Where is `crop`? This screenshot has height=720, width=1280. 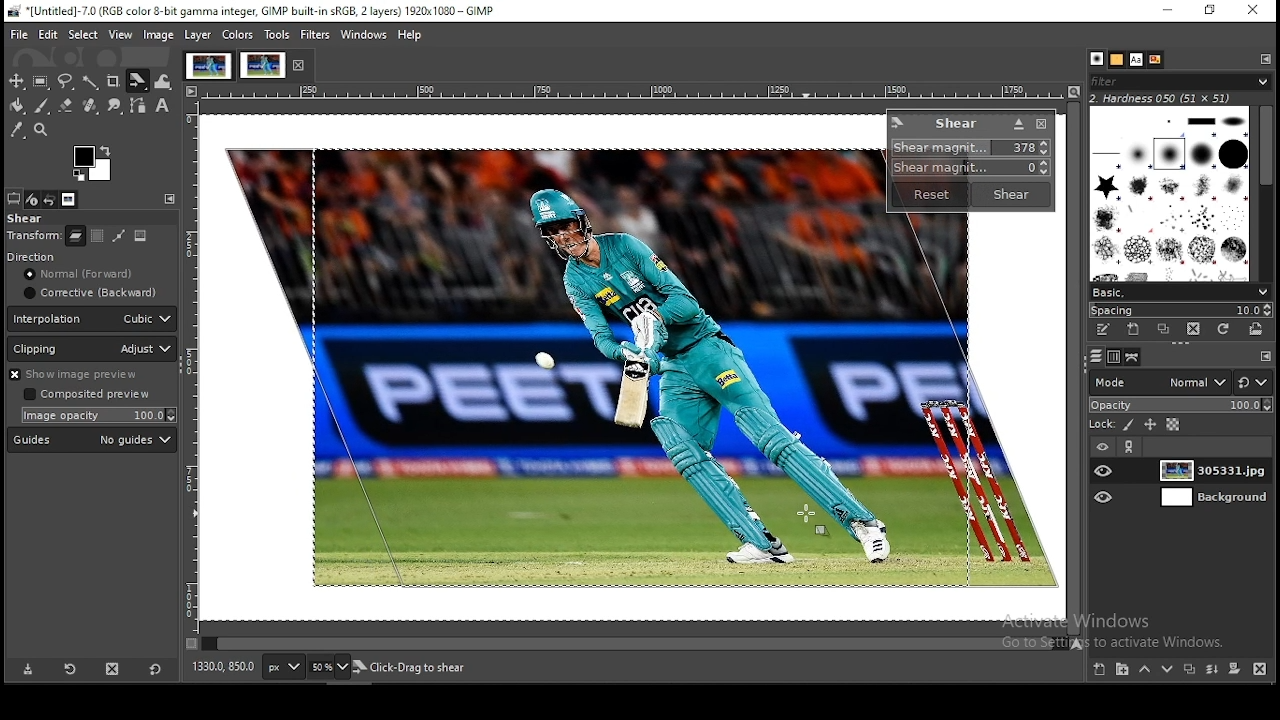
crop is located at coordinates (114, 80).